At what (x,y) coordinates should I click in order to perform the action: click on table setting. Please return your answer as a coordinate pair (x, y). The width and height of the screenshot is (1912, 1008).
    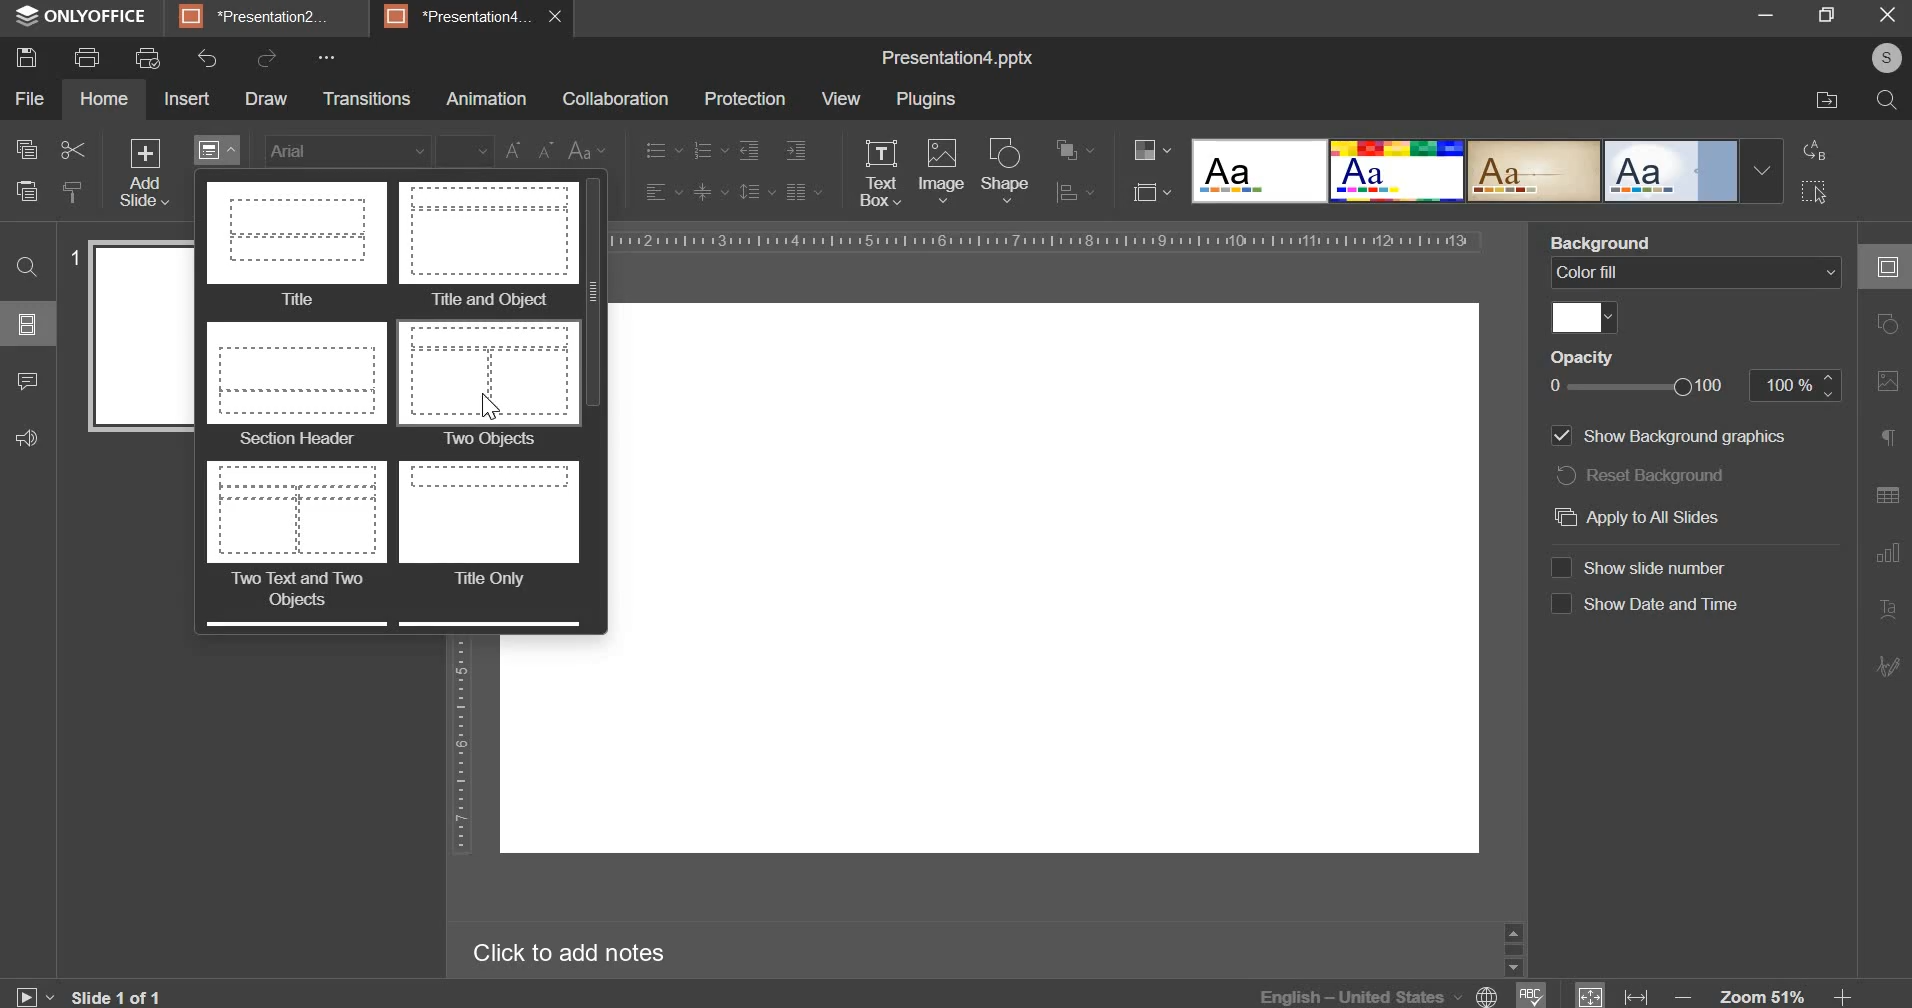
    Looking at the image, I should click on (1886, 490).